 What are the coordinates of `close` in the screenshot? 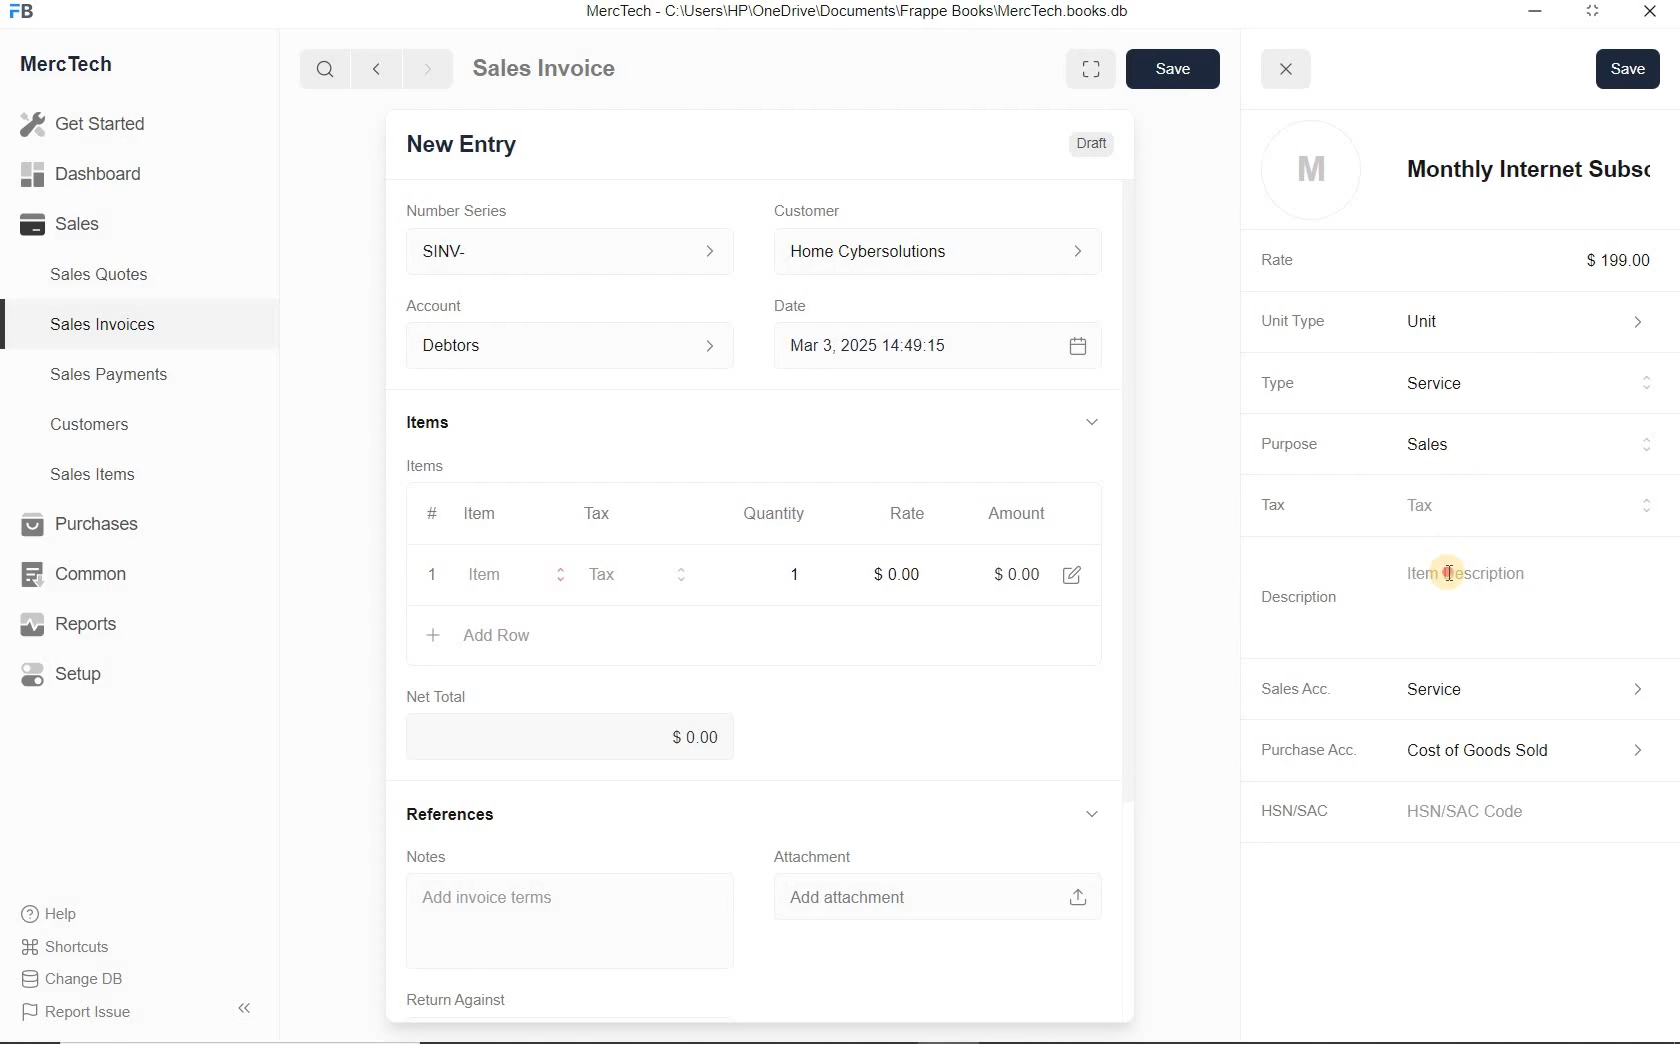 It's located at (1284, 68).